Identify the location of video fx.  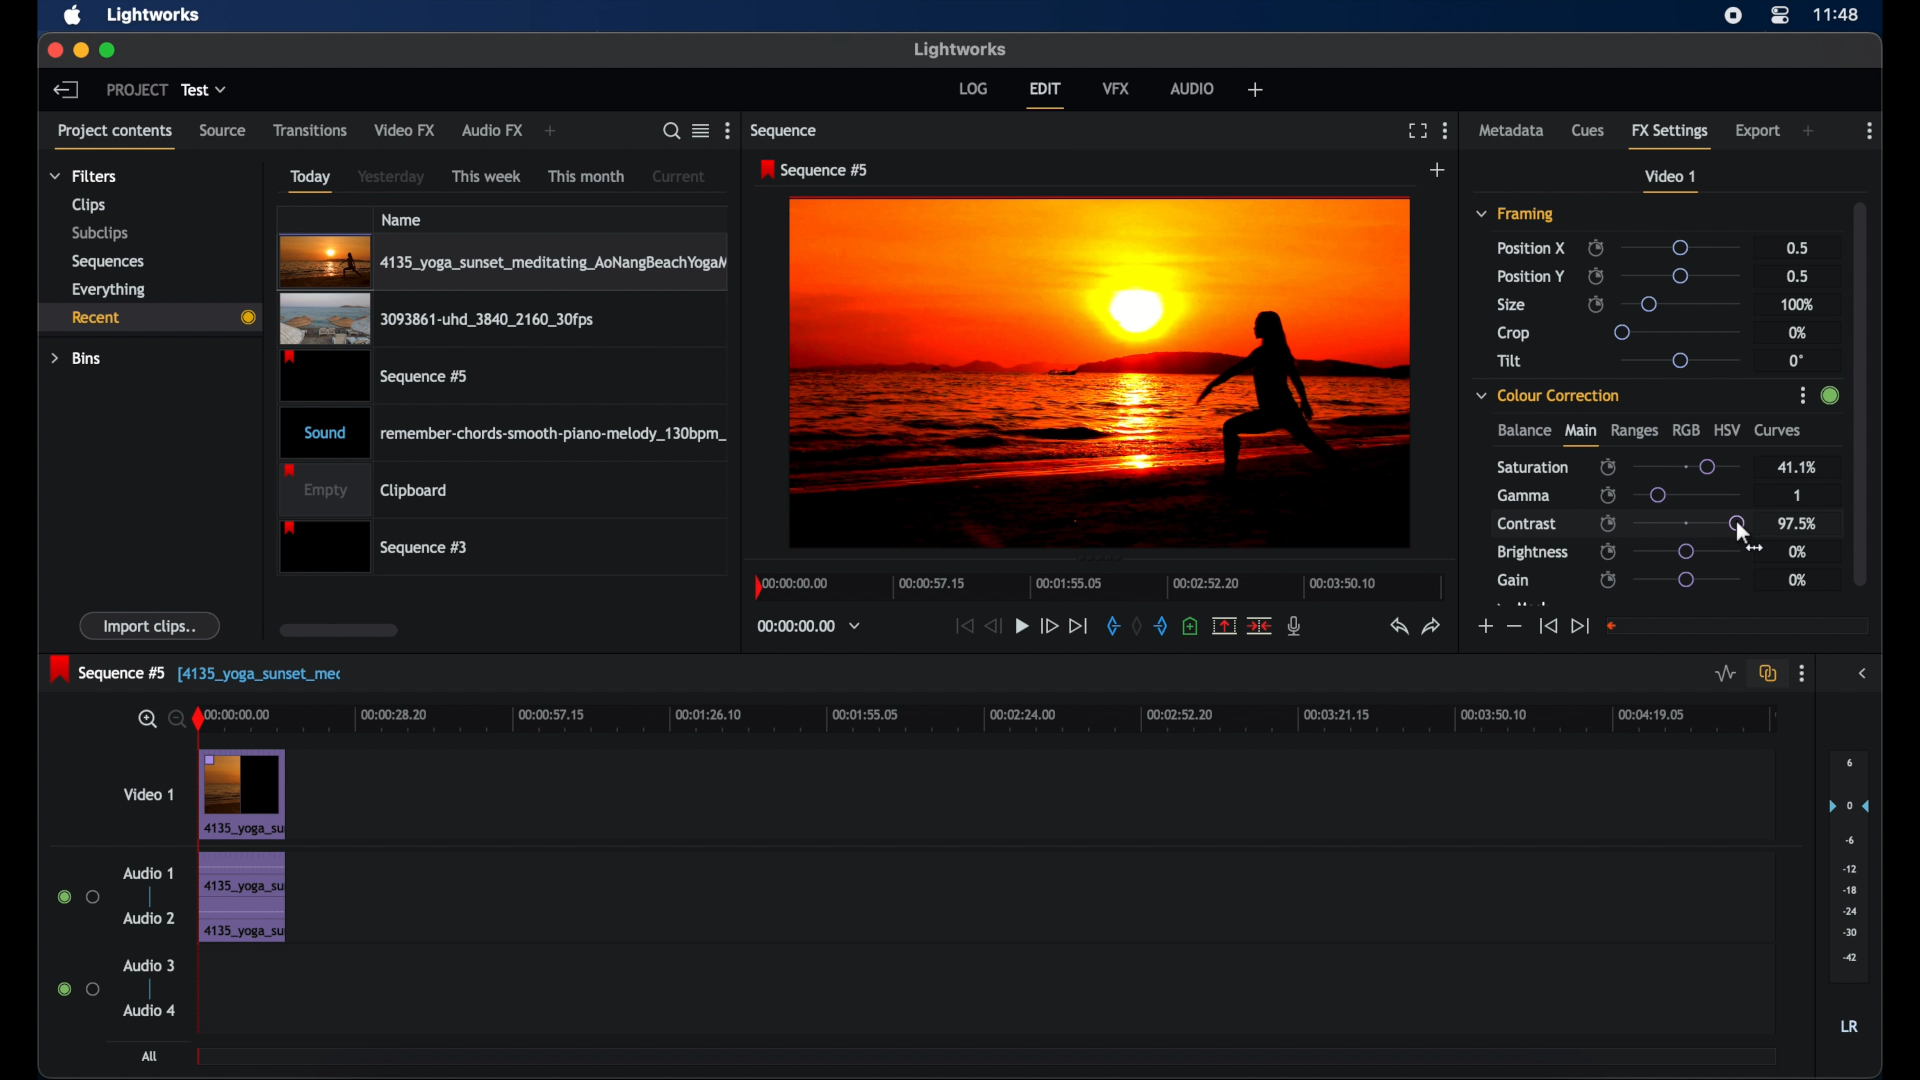
(406, 130).